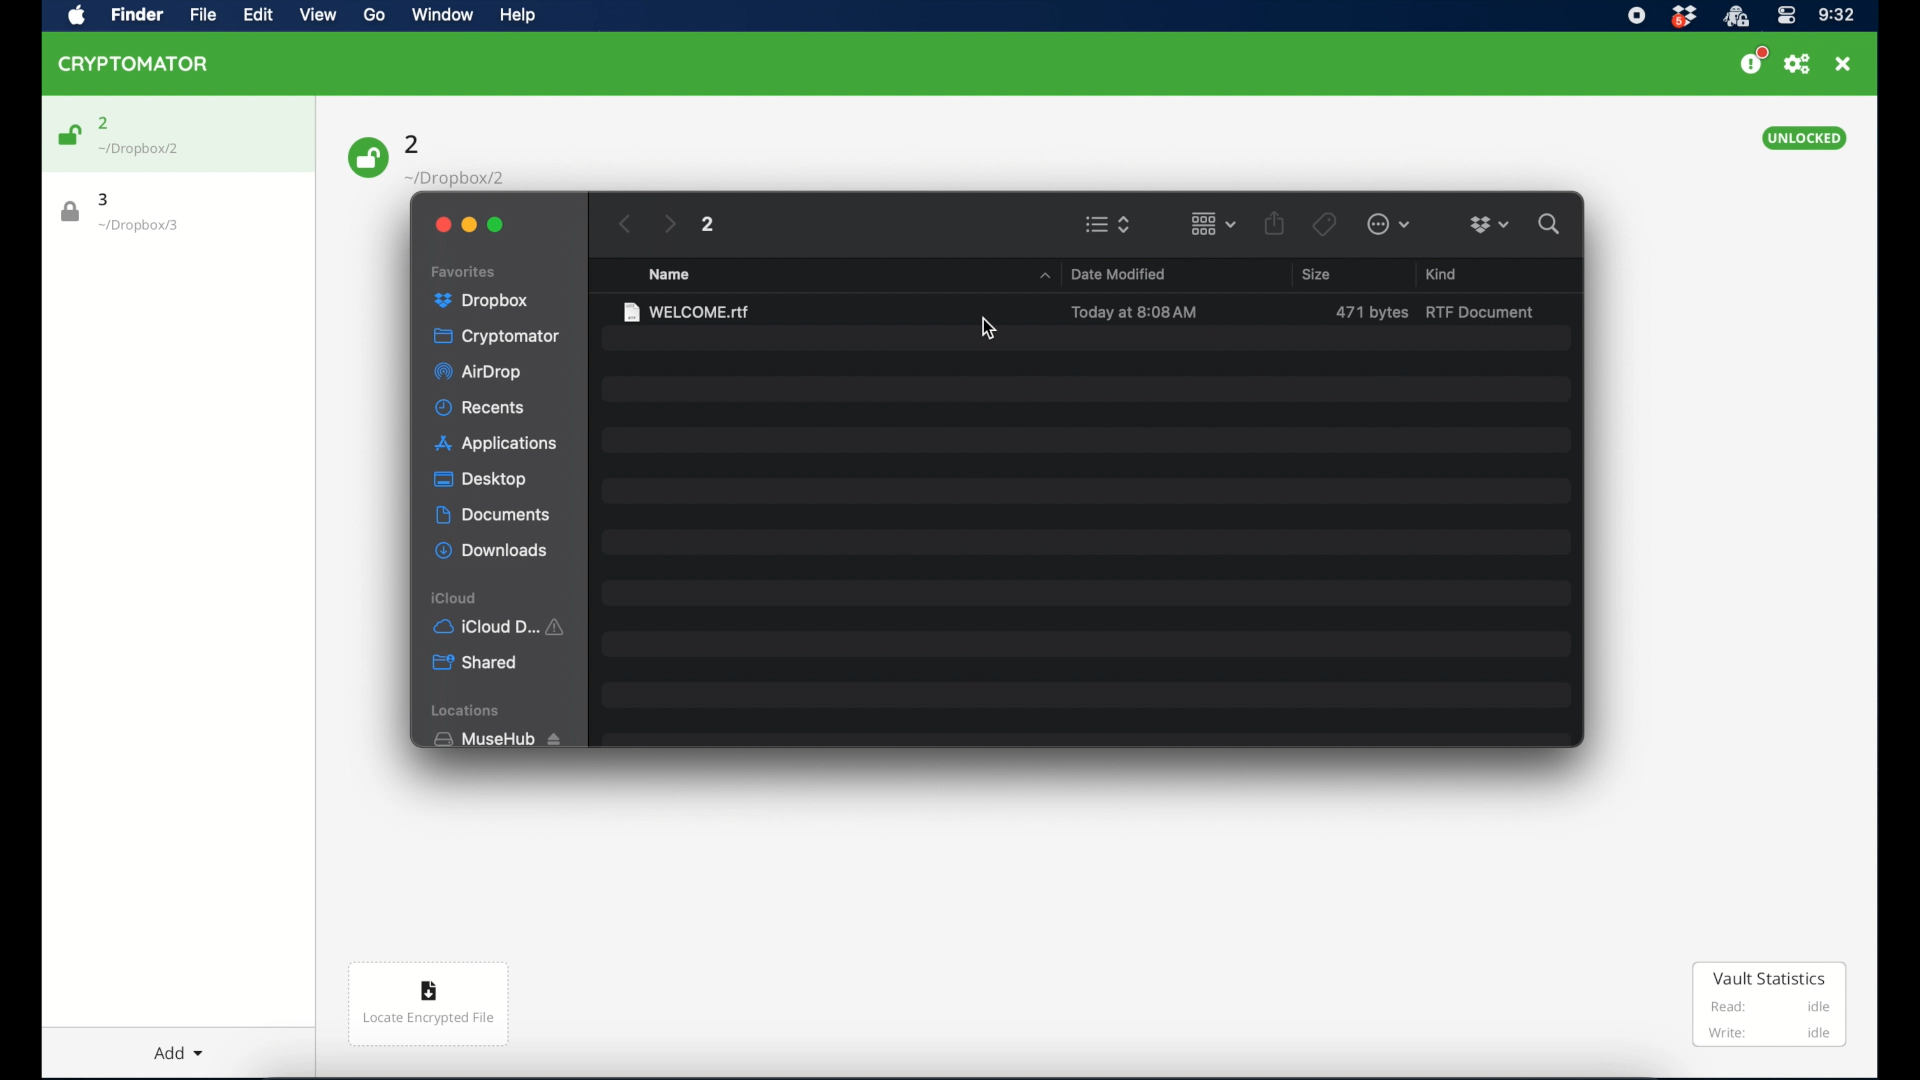  Describe the element at coordinates (669, 225) in the screenshot. I see `next` at that location.